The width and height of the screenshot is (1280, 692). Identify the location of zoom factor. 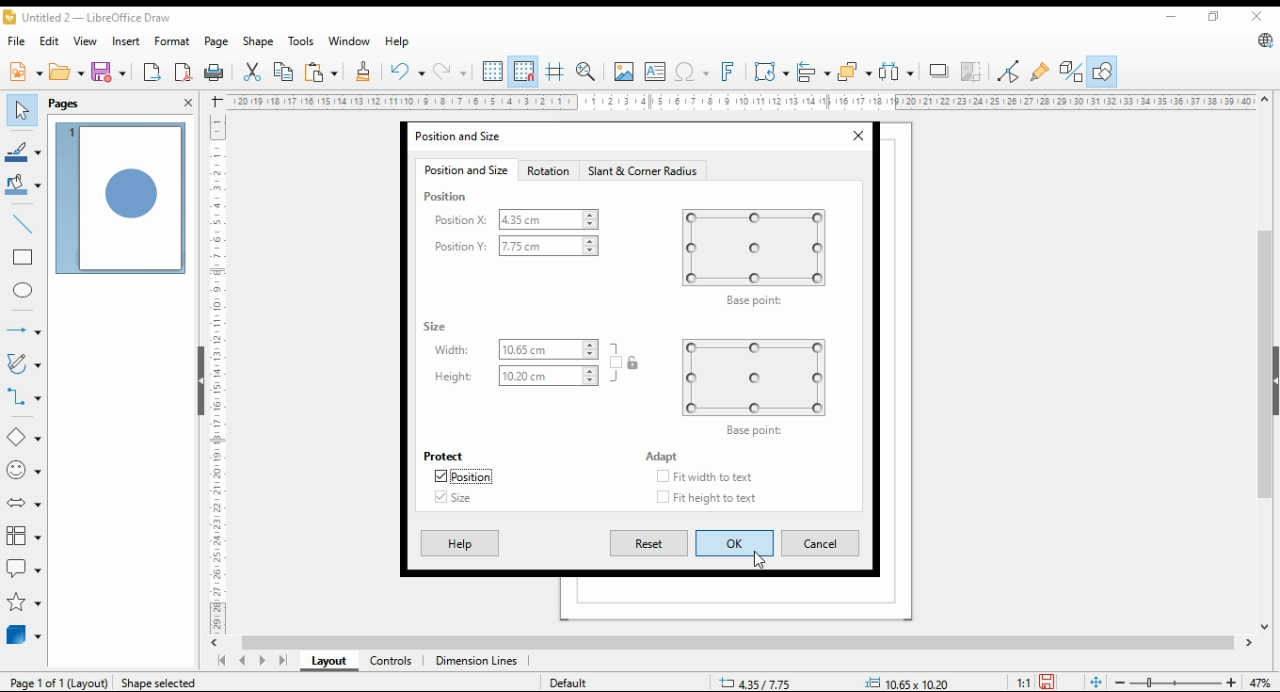
(1258, 680).